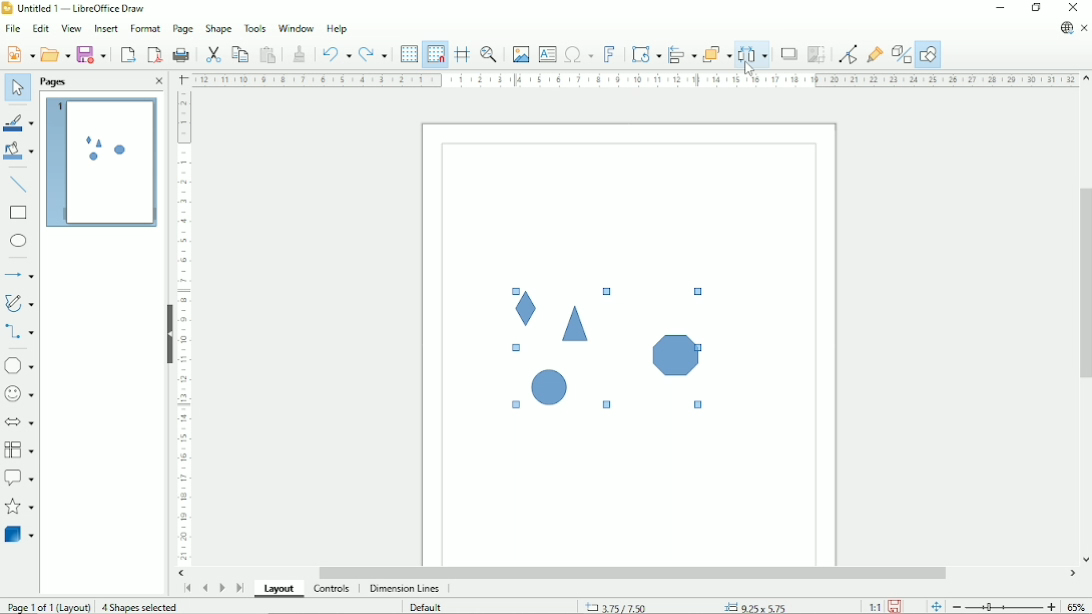 This screenshot has height=614, width=1092. What do you see at coordinates (336, 55) in the screenshot?
I see `Undo` at bounding box center [336, 55].